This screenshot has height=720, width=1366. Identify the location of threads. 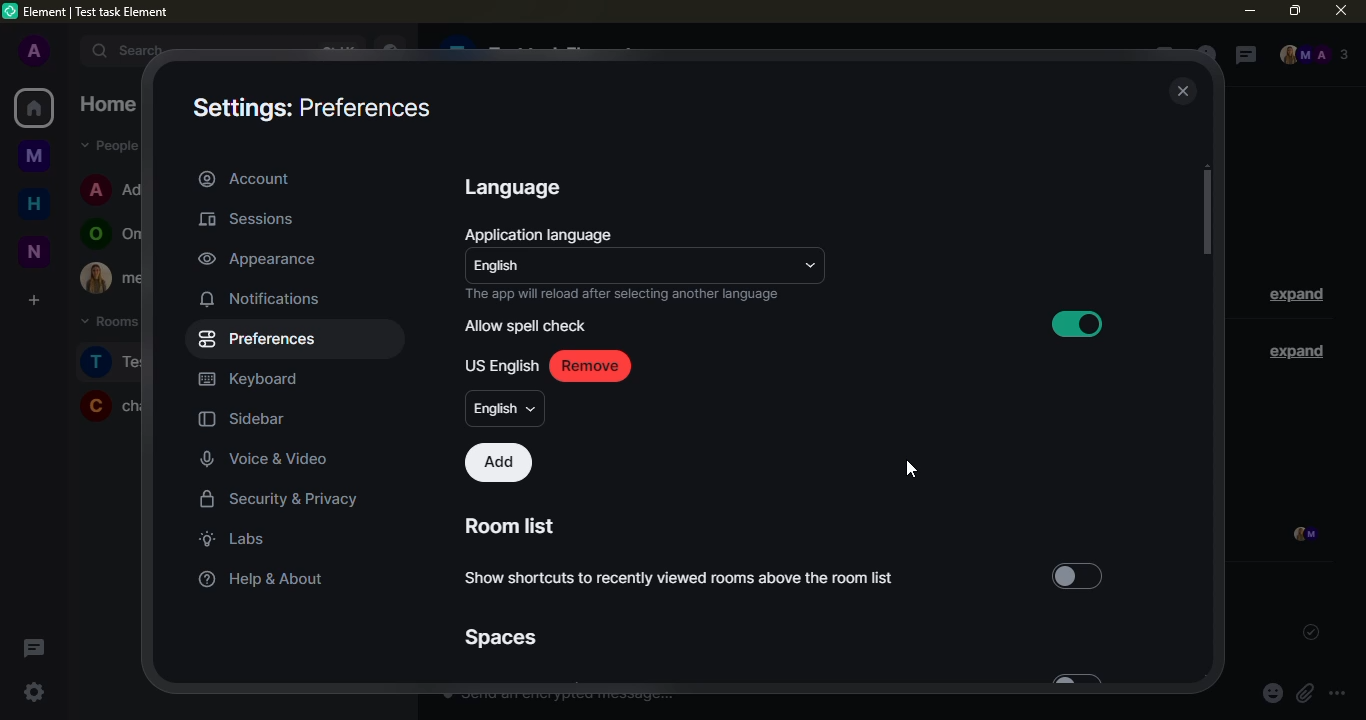
(1242, 56).